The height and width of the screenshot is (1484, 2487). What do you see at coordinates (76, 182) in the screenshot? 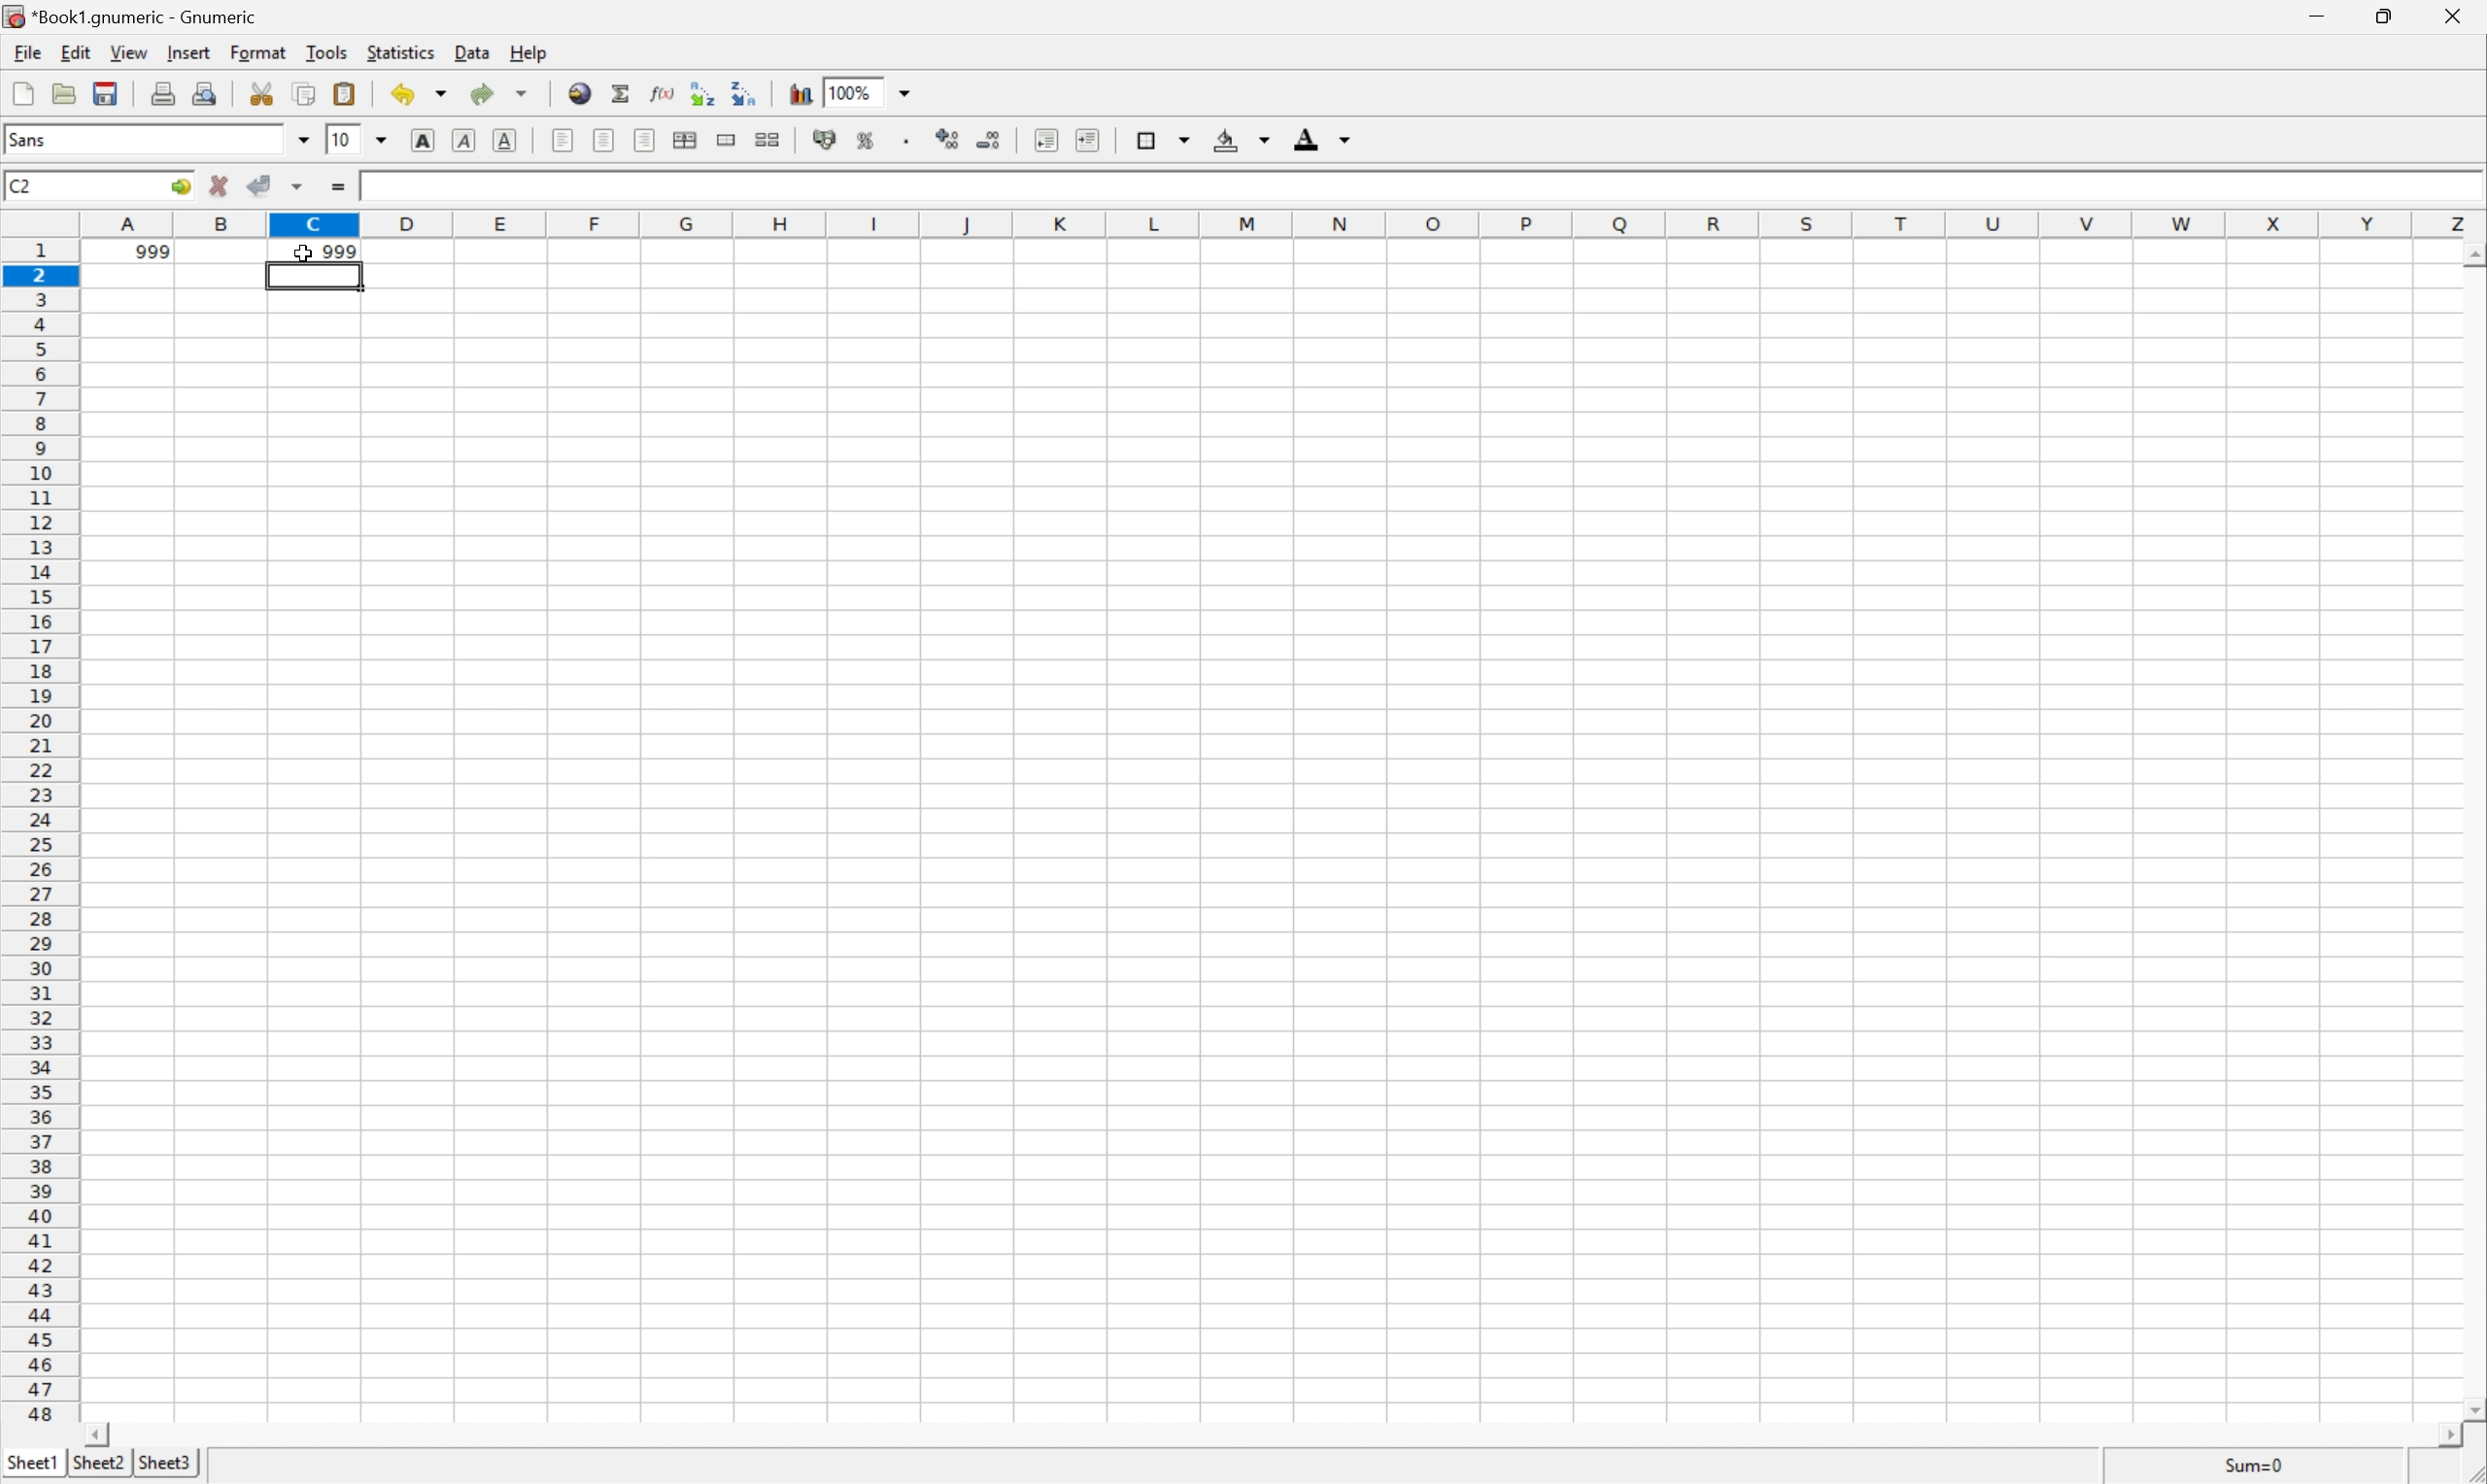
I see `Cell name C2` at bounding box center [76, 182].